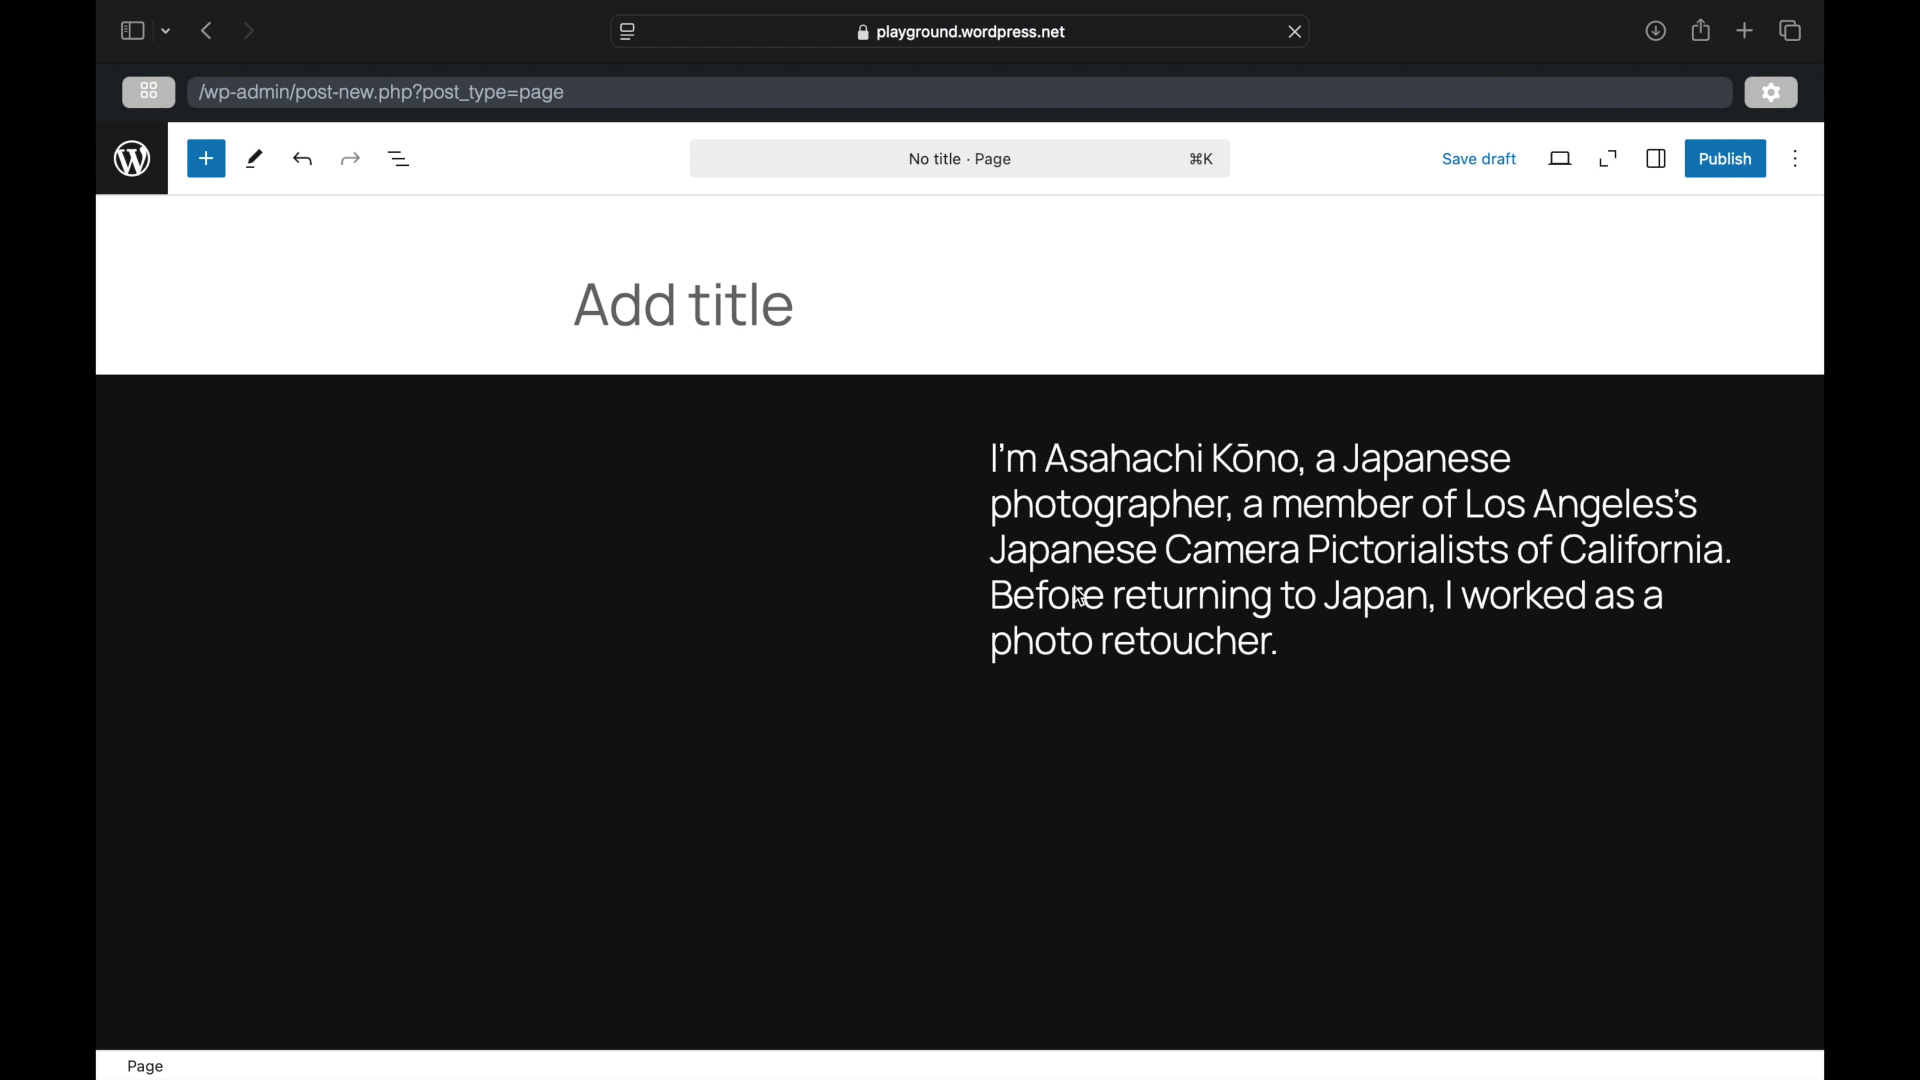 The height and width of the screenshot is (1080, 1920). Describe the element at coordinates (382, 93) in the screenshot. I see `wordpress address` at that location.